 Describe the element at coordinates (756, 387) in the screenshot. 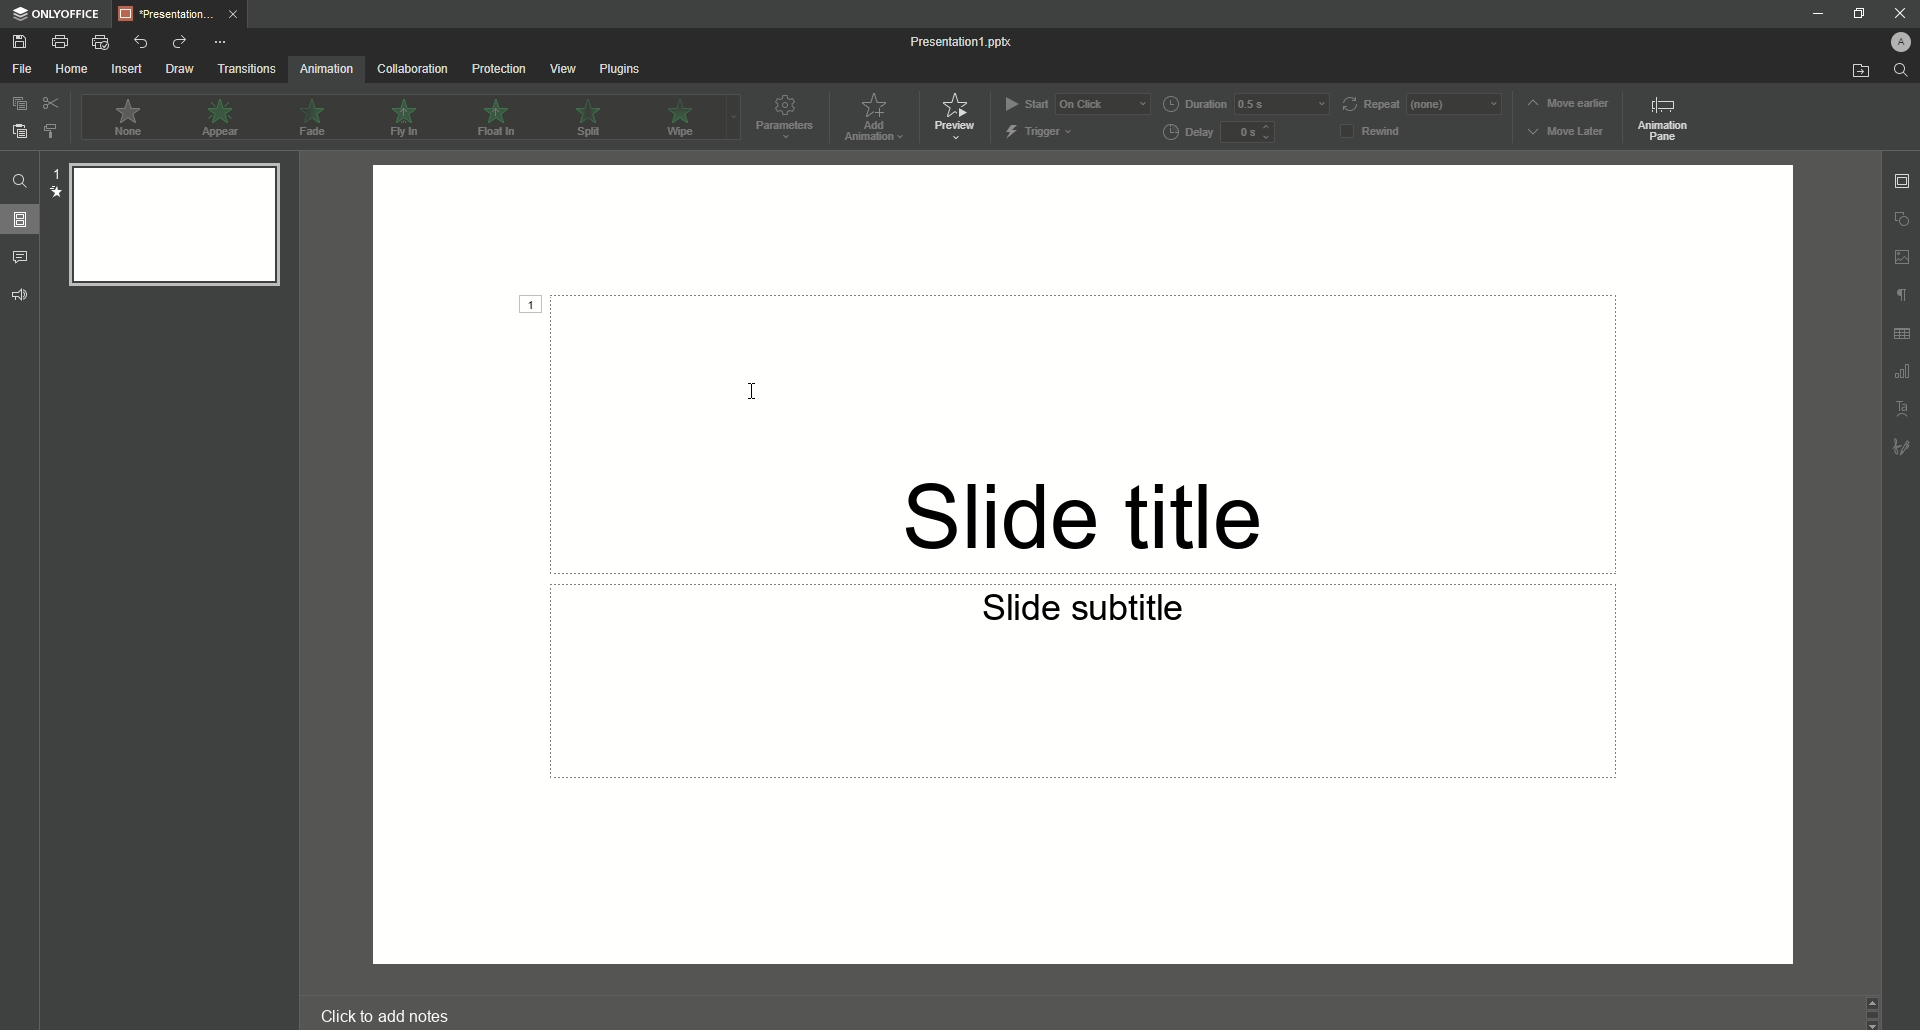

I see `Cursor` at that location.